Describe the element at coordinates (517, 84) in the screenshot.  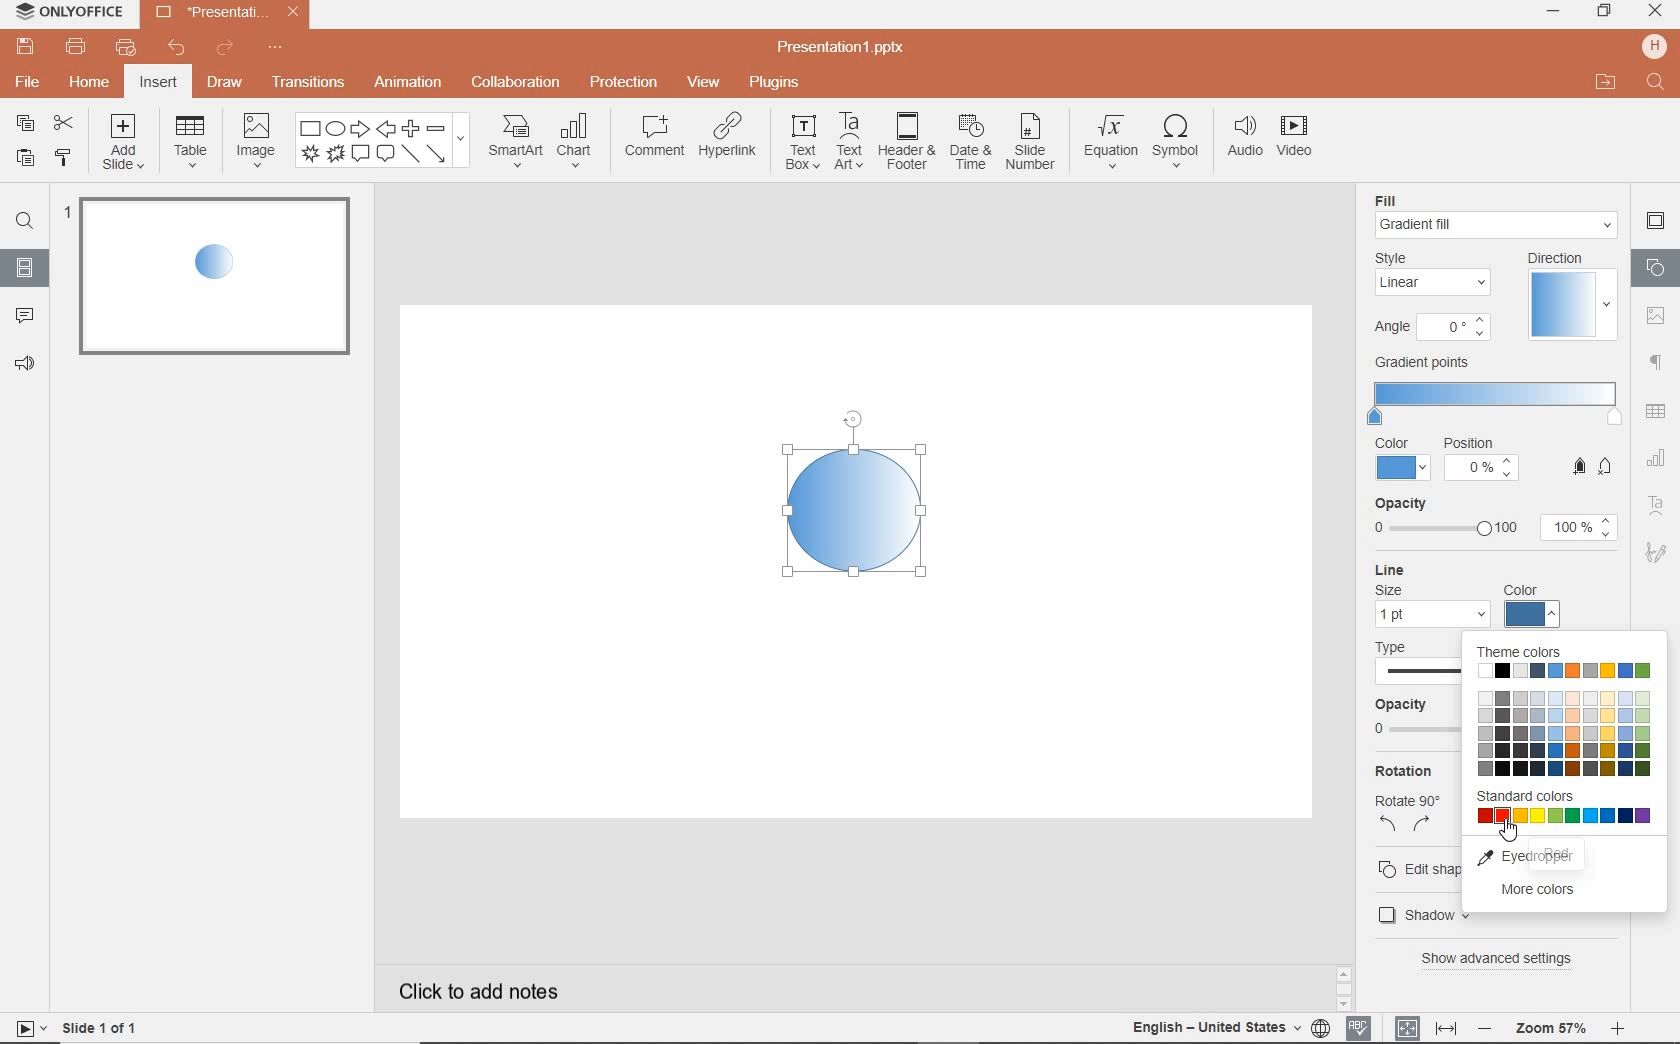
I see `collaboration` at that location.